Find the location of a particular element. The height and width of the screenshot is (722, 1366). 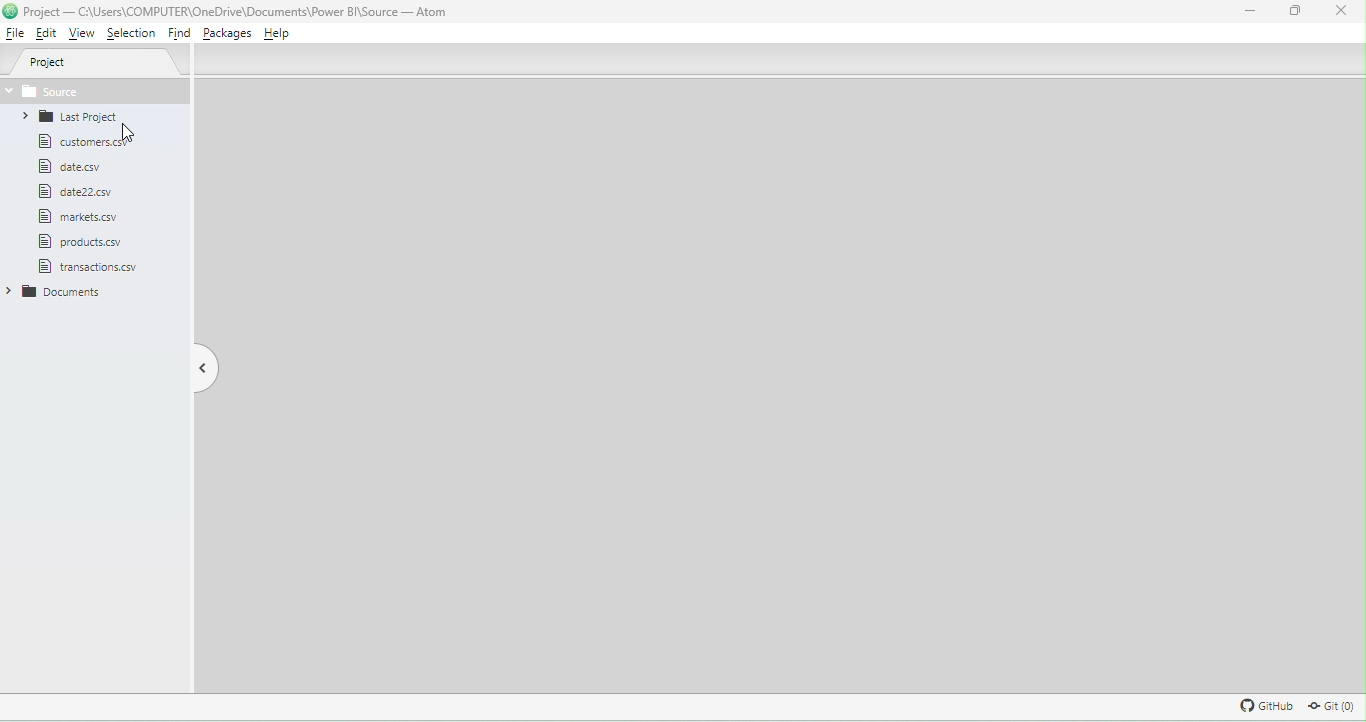

File is located at coordinates (74, 167).